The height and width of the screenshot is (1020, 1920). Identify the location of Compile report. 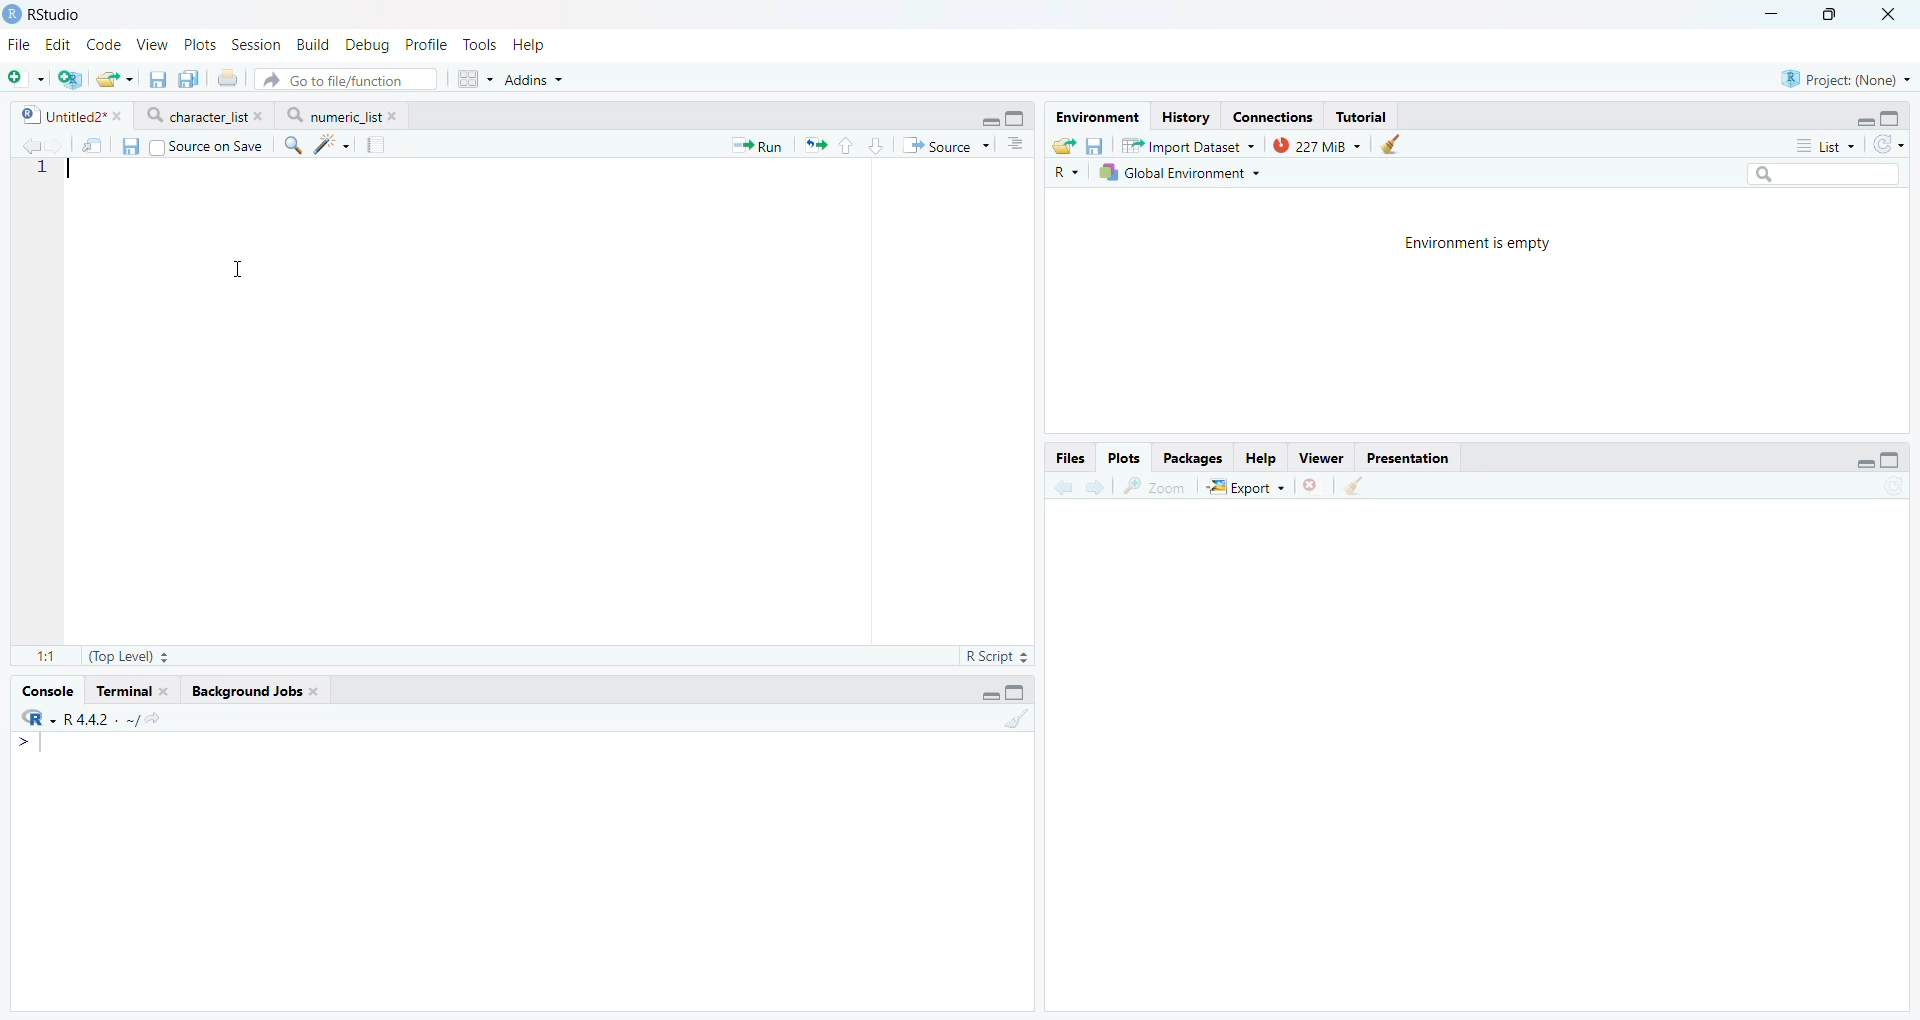
(379, 144).